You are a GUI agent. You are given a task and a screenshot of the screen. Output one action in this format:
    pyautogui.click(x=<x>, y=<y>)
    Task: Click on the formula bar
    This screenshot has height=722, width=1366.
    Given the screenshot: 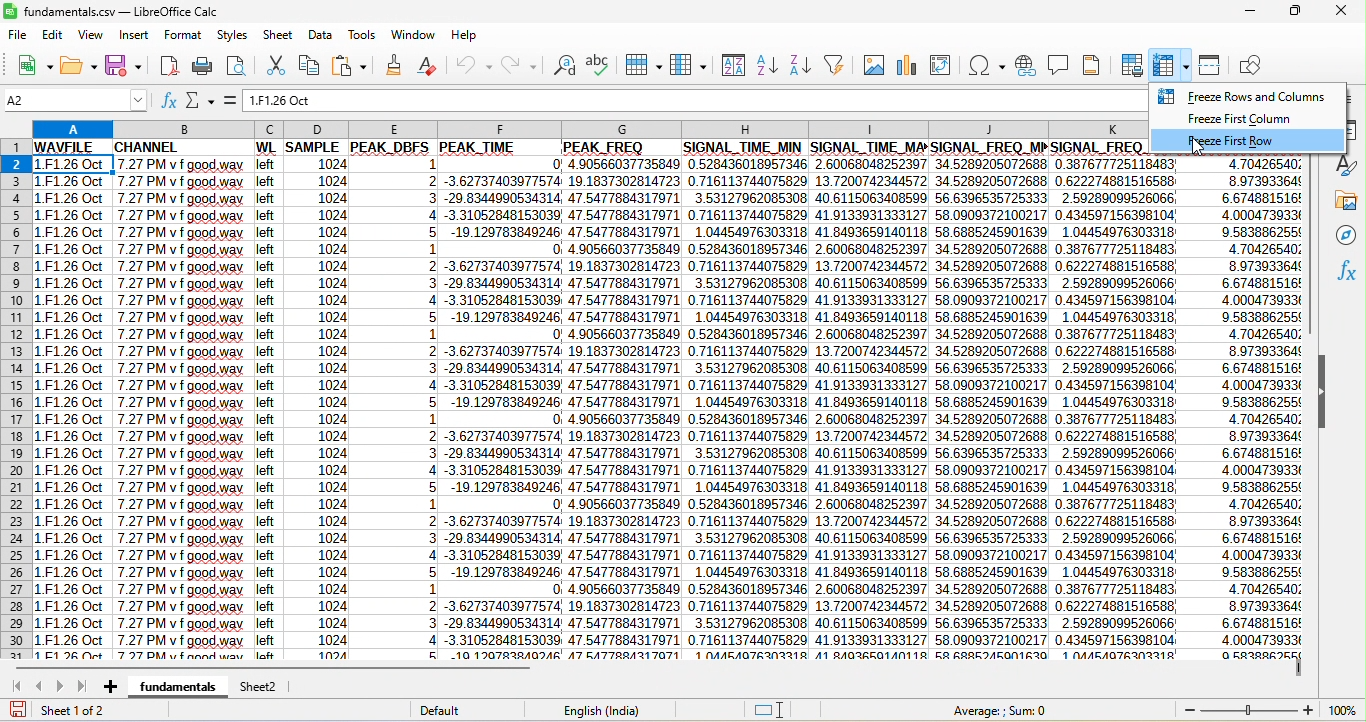 What is the action you would take?
    pyautogui.click(x=695, y=99)
    